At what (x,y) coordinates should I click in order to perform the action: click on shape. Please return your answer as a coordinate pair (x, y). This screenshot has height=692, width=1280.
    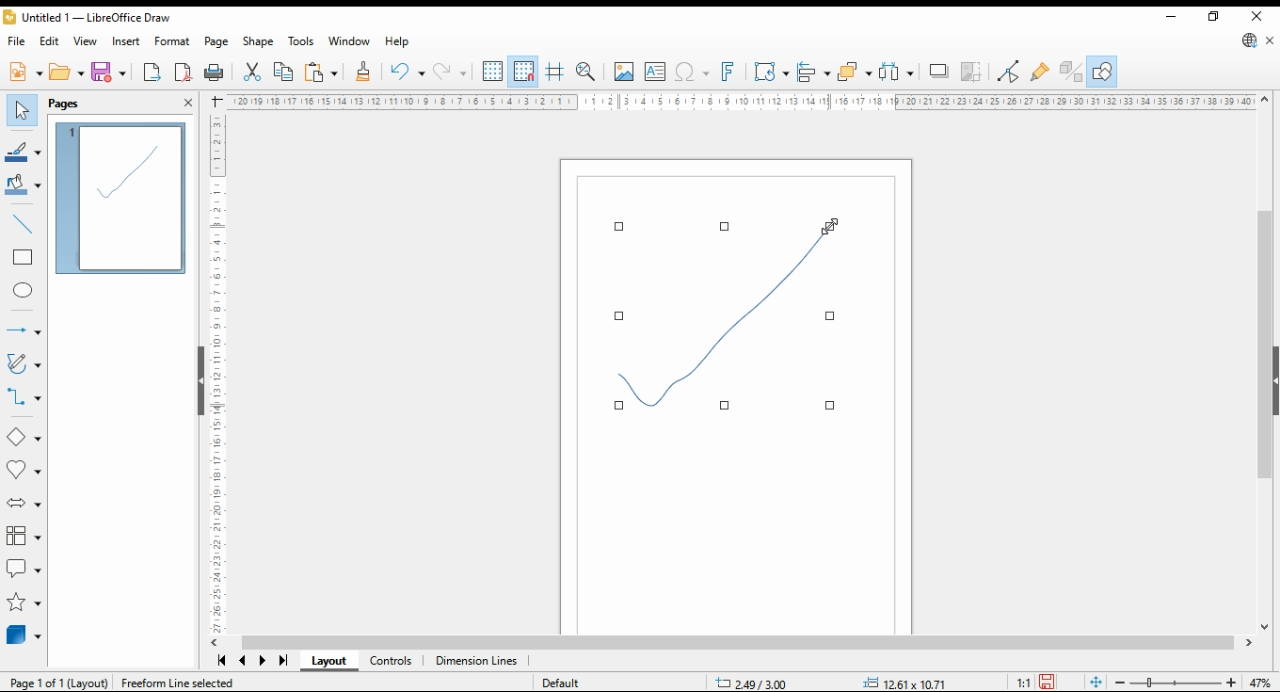
    Looking at the image, I should click on (259, 41).